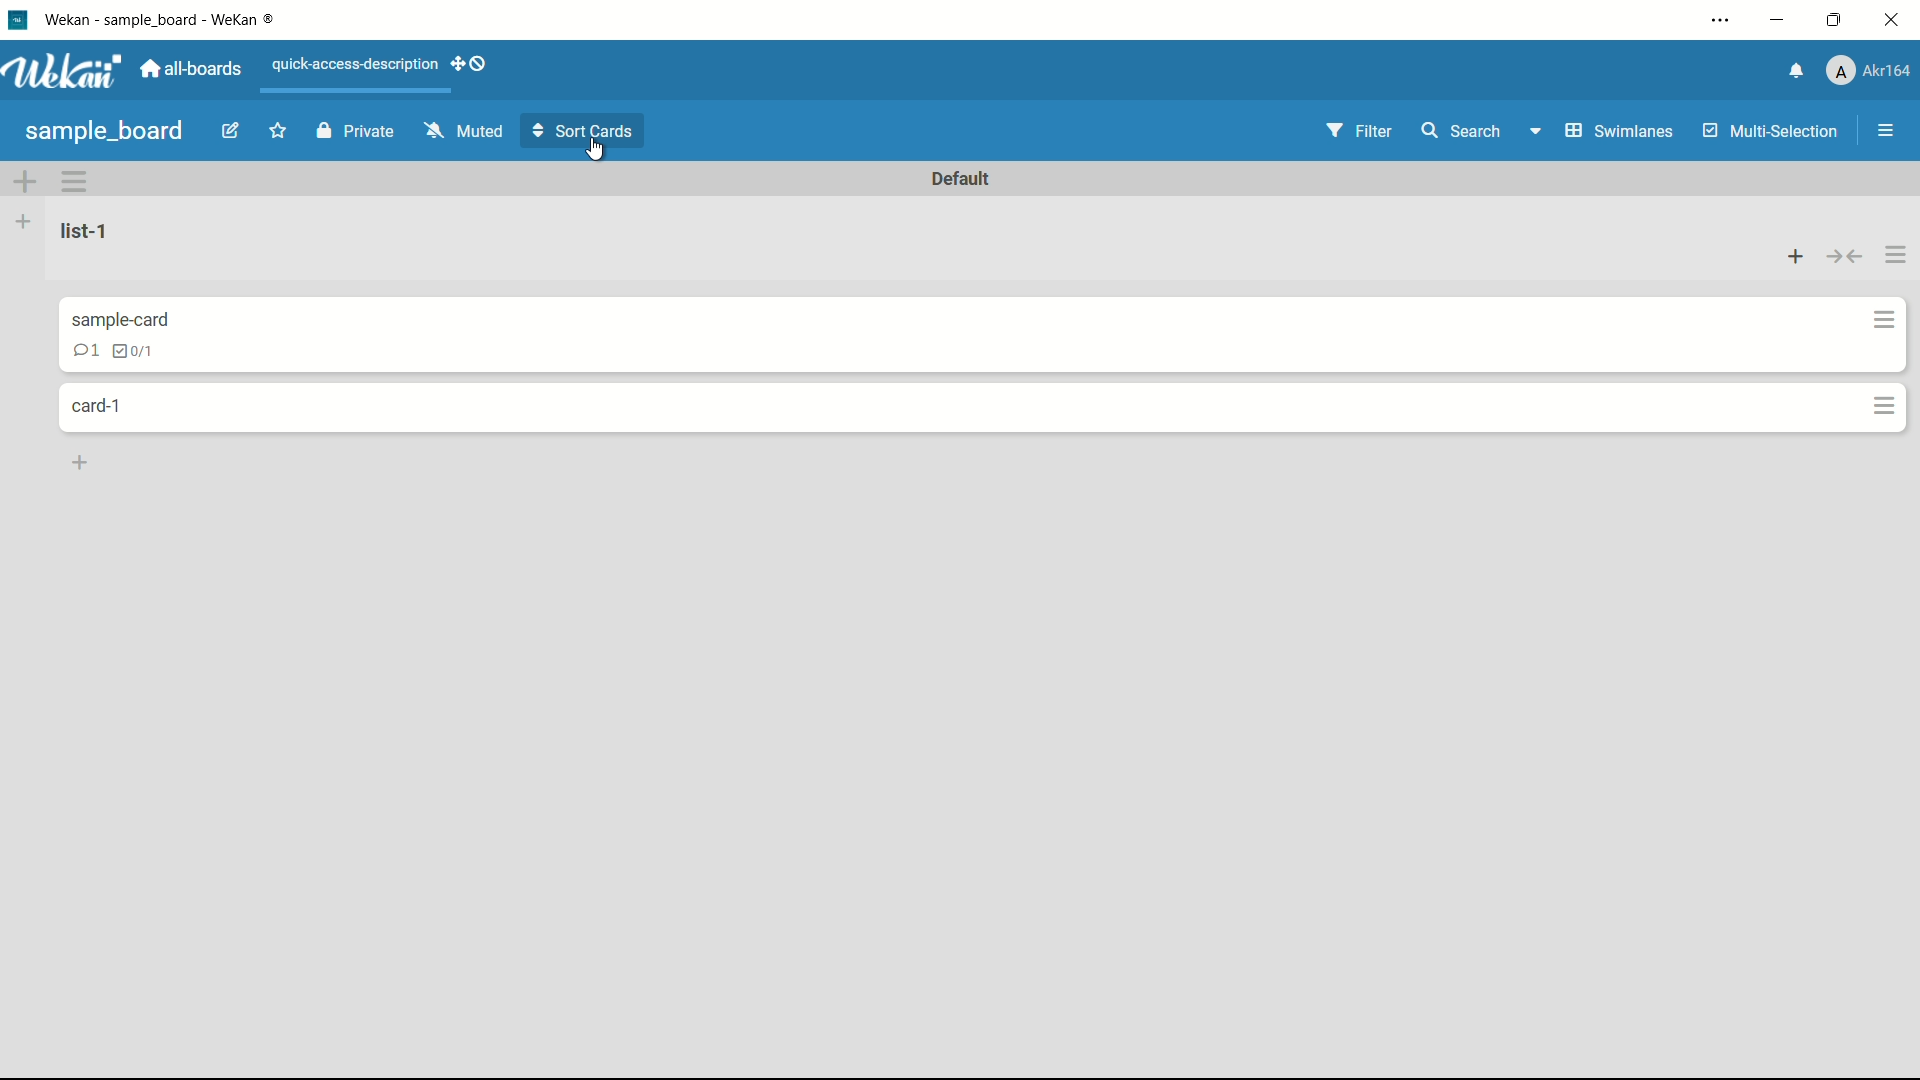 The height and width of the screenshot is (1080, 1920). Describe the element at coordinates (74, 179) in the screenshot. I see `card actions` at that location.